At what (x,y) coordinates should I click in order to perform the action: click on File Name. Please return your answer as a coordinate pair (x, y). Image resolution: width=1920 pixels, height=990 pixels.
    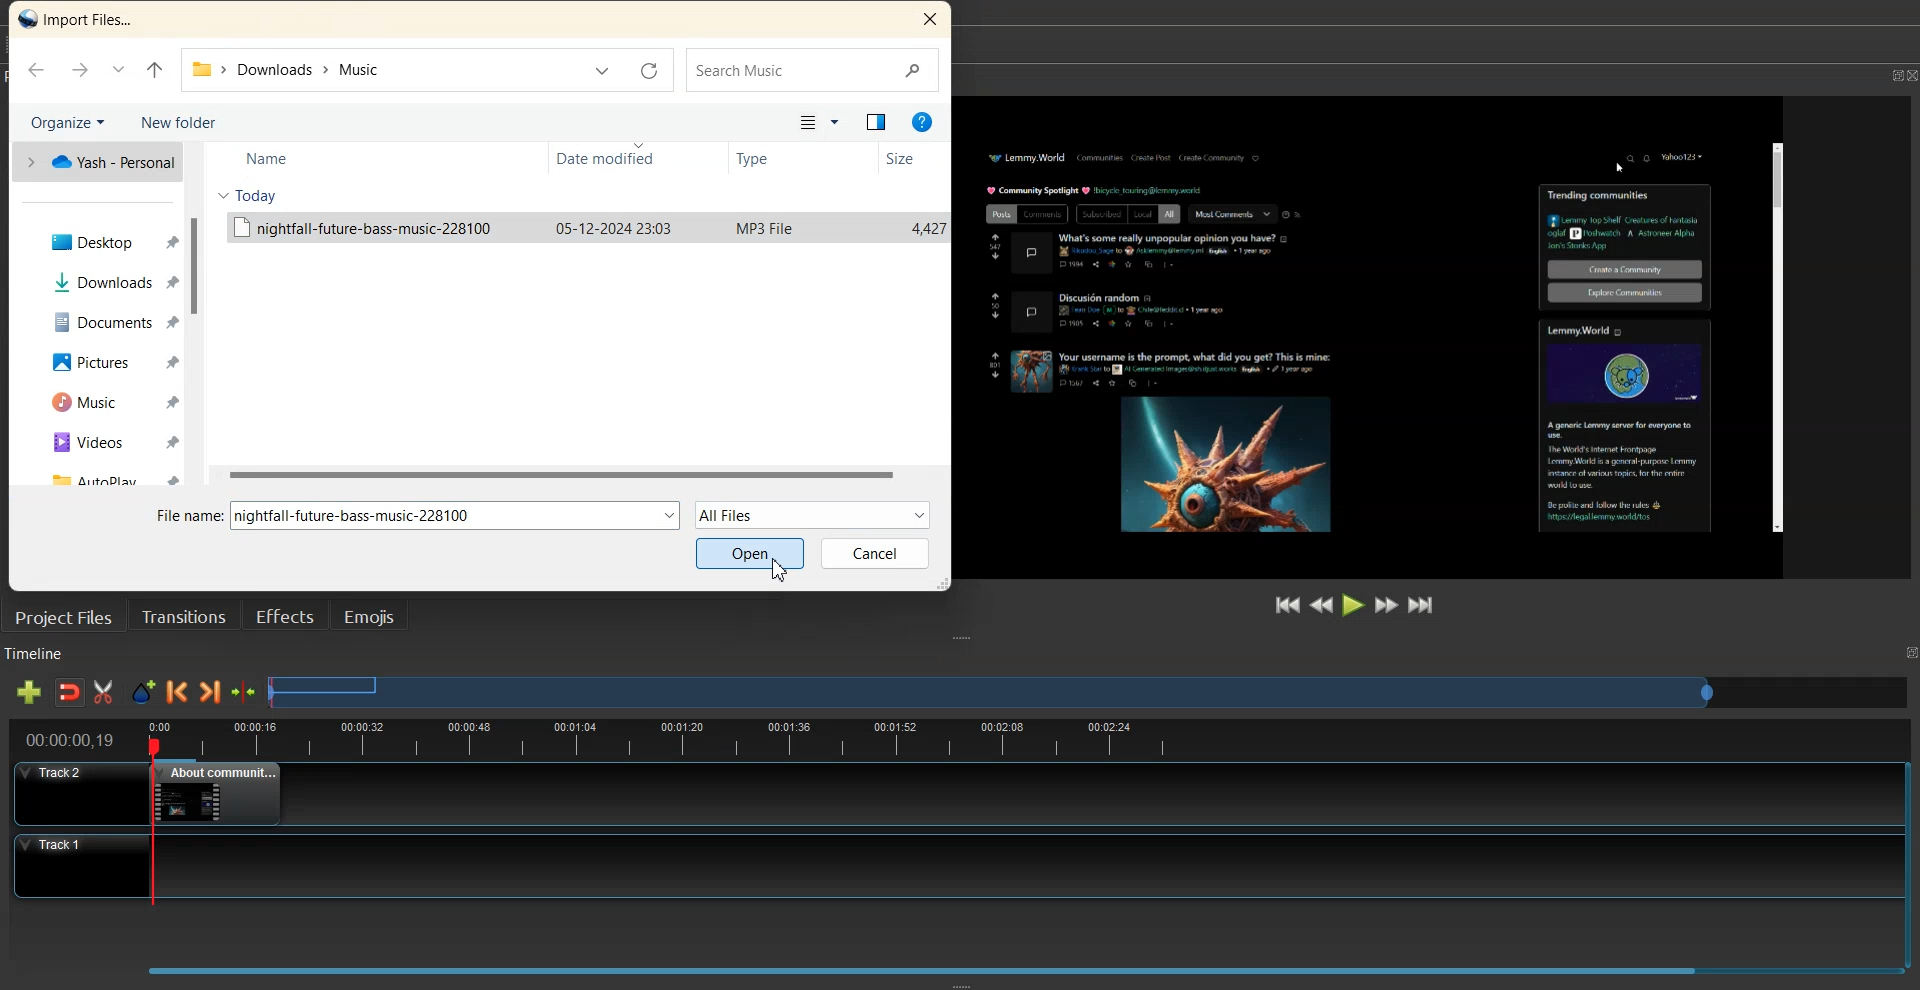
    Looking at the image, I should click on (418, 516).